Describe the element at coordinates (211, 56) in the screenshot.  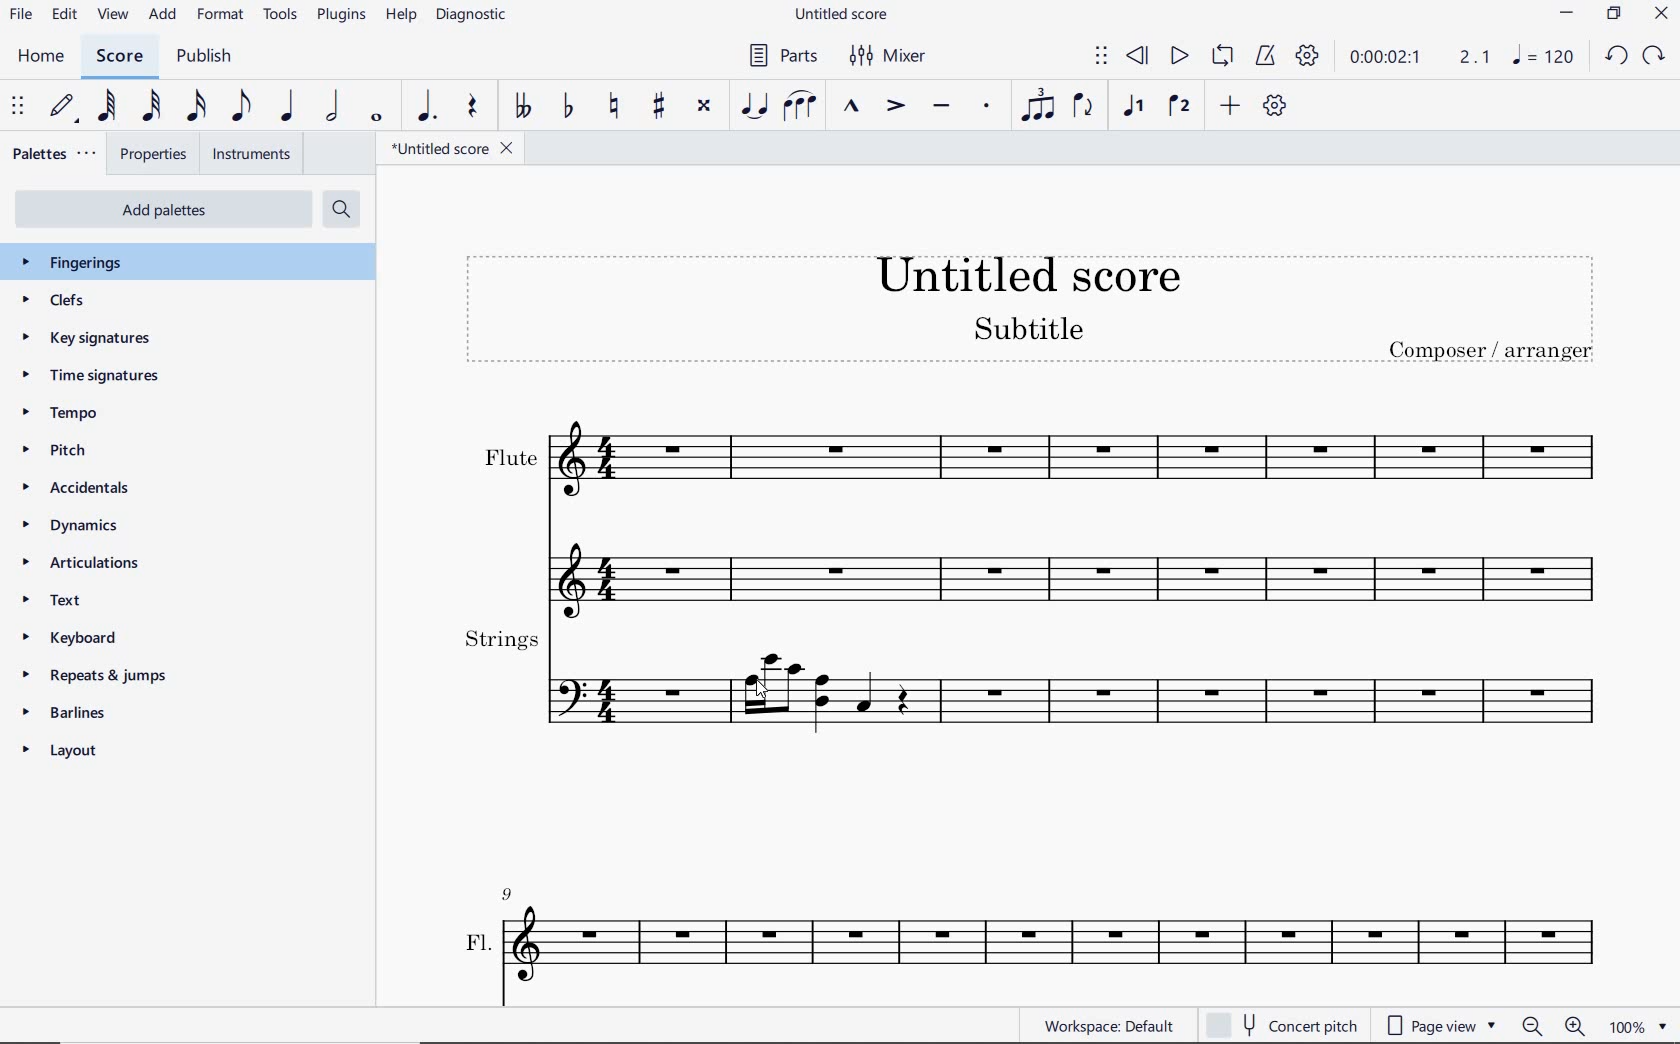
I see `publish` at that location.